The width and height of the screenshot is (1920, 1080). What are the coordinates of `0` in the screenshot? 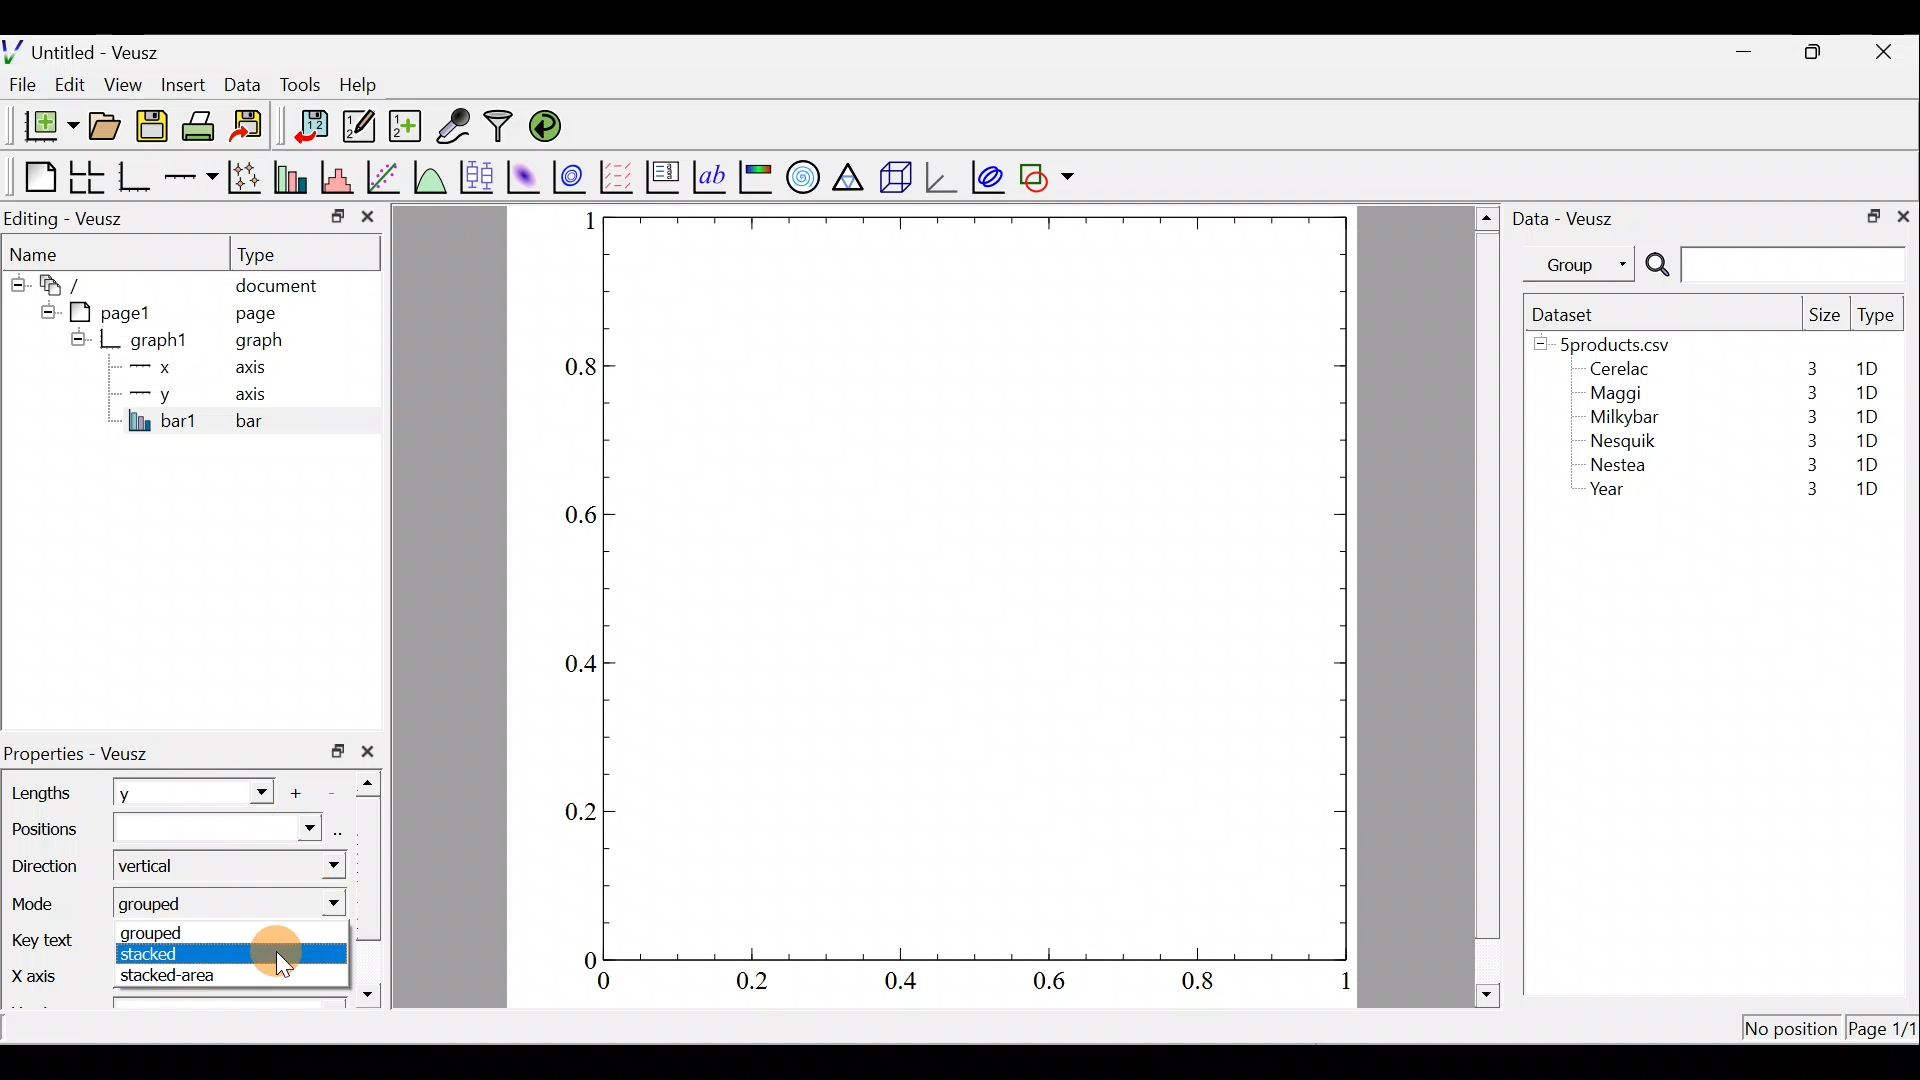 It's located at (587, 959).